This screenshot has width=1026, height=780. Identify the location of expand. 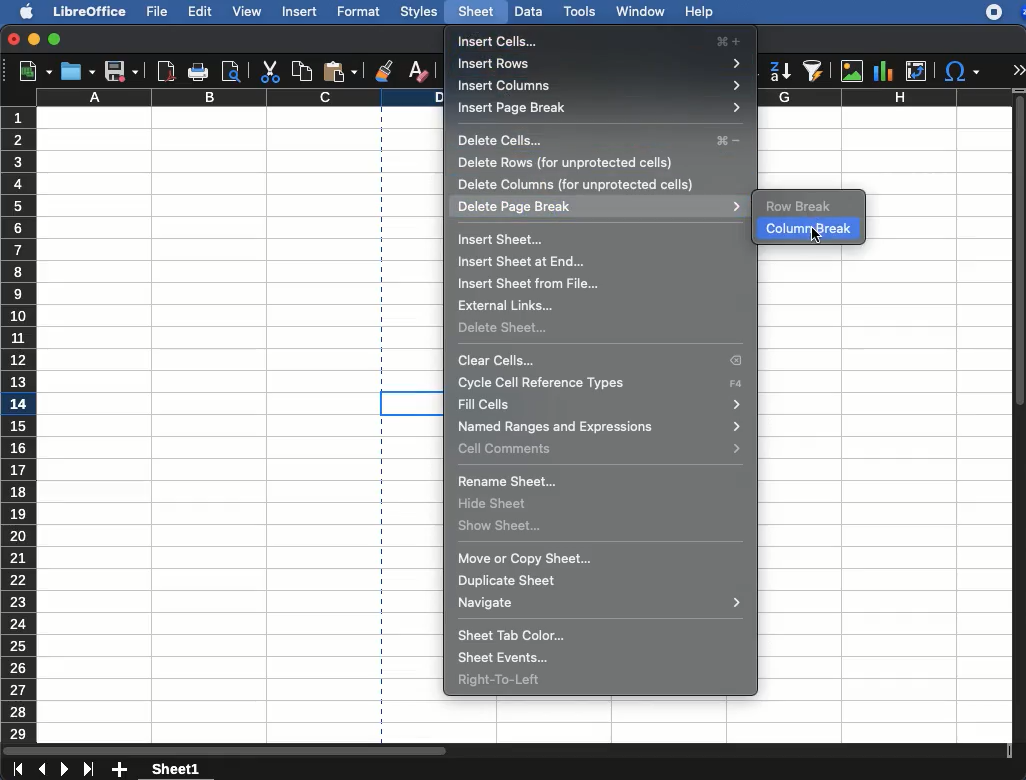
(1020, 69).